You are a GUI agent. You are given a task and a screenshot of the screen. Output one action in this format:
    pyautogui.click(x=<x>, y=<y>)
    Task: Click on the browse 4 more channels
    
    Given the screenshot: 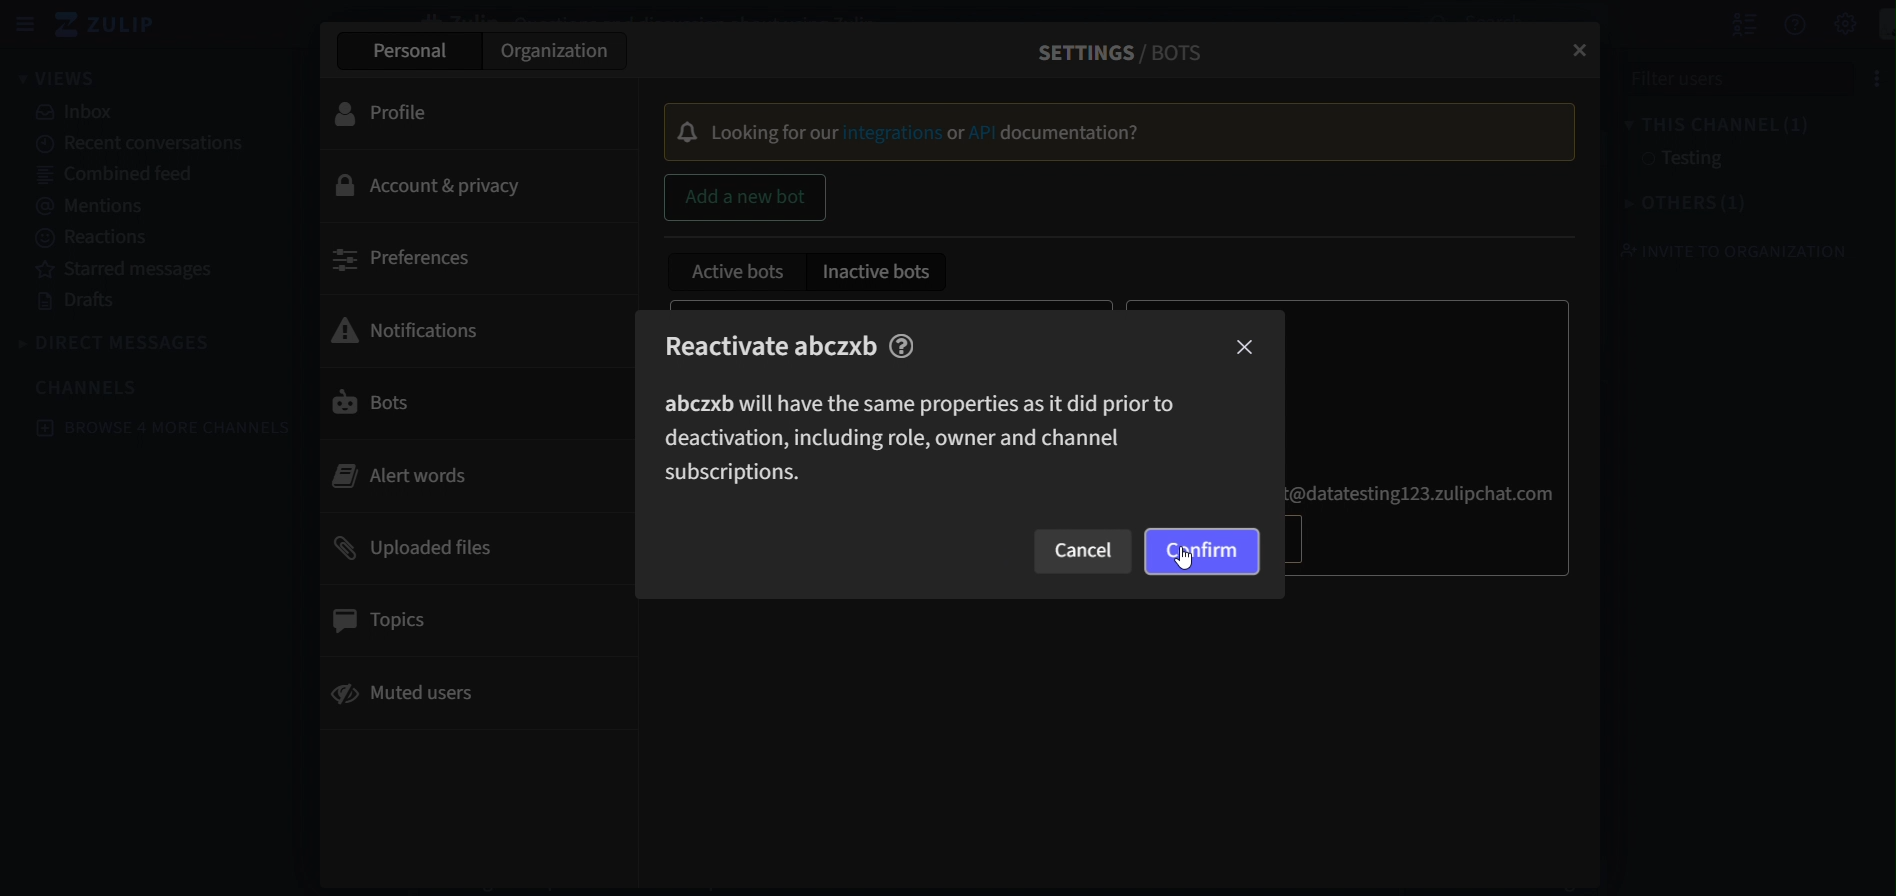 What is the action you would take?
    pyautogui.click(x=164, y=428)
    